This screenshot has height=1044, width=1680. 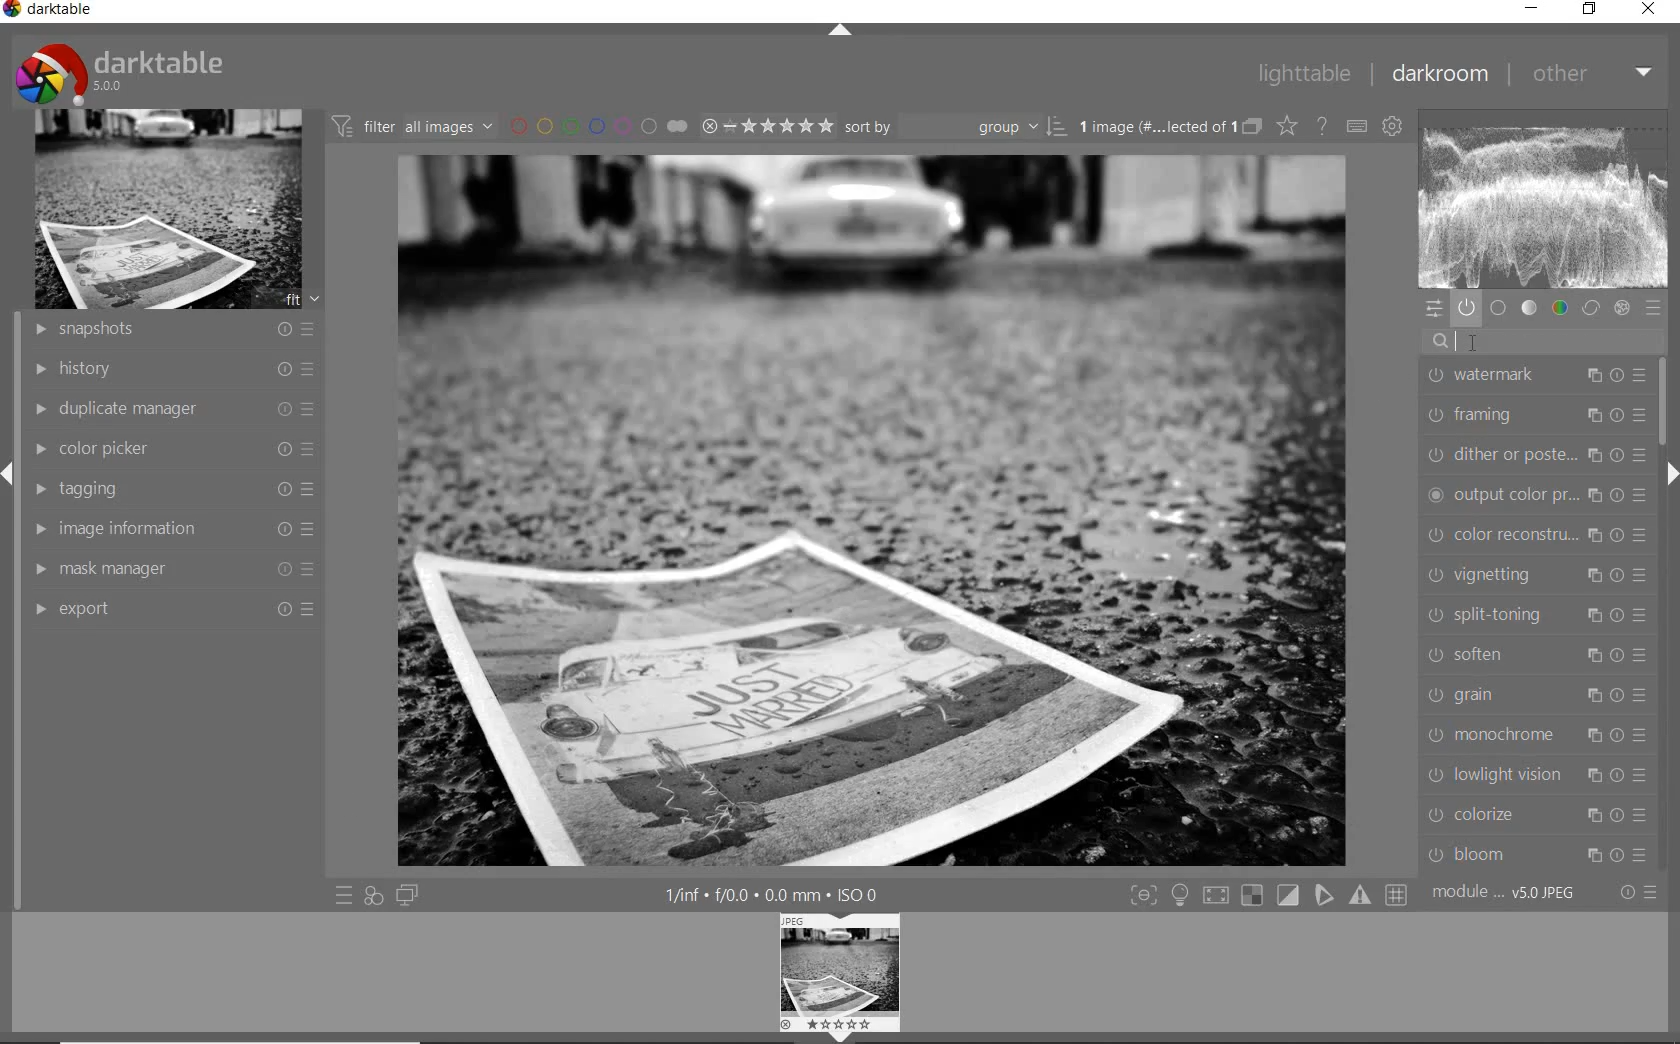 I want to click on color, so click(x=1559, y=309).